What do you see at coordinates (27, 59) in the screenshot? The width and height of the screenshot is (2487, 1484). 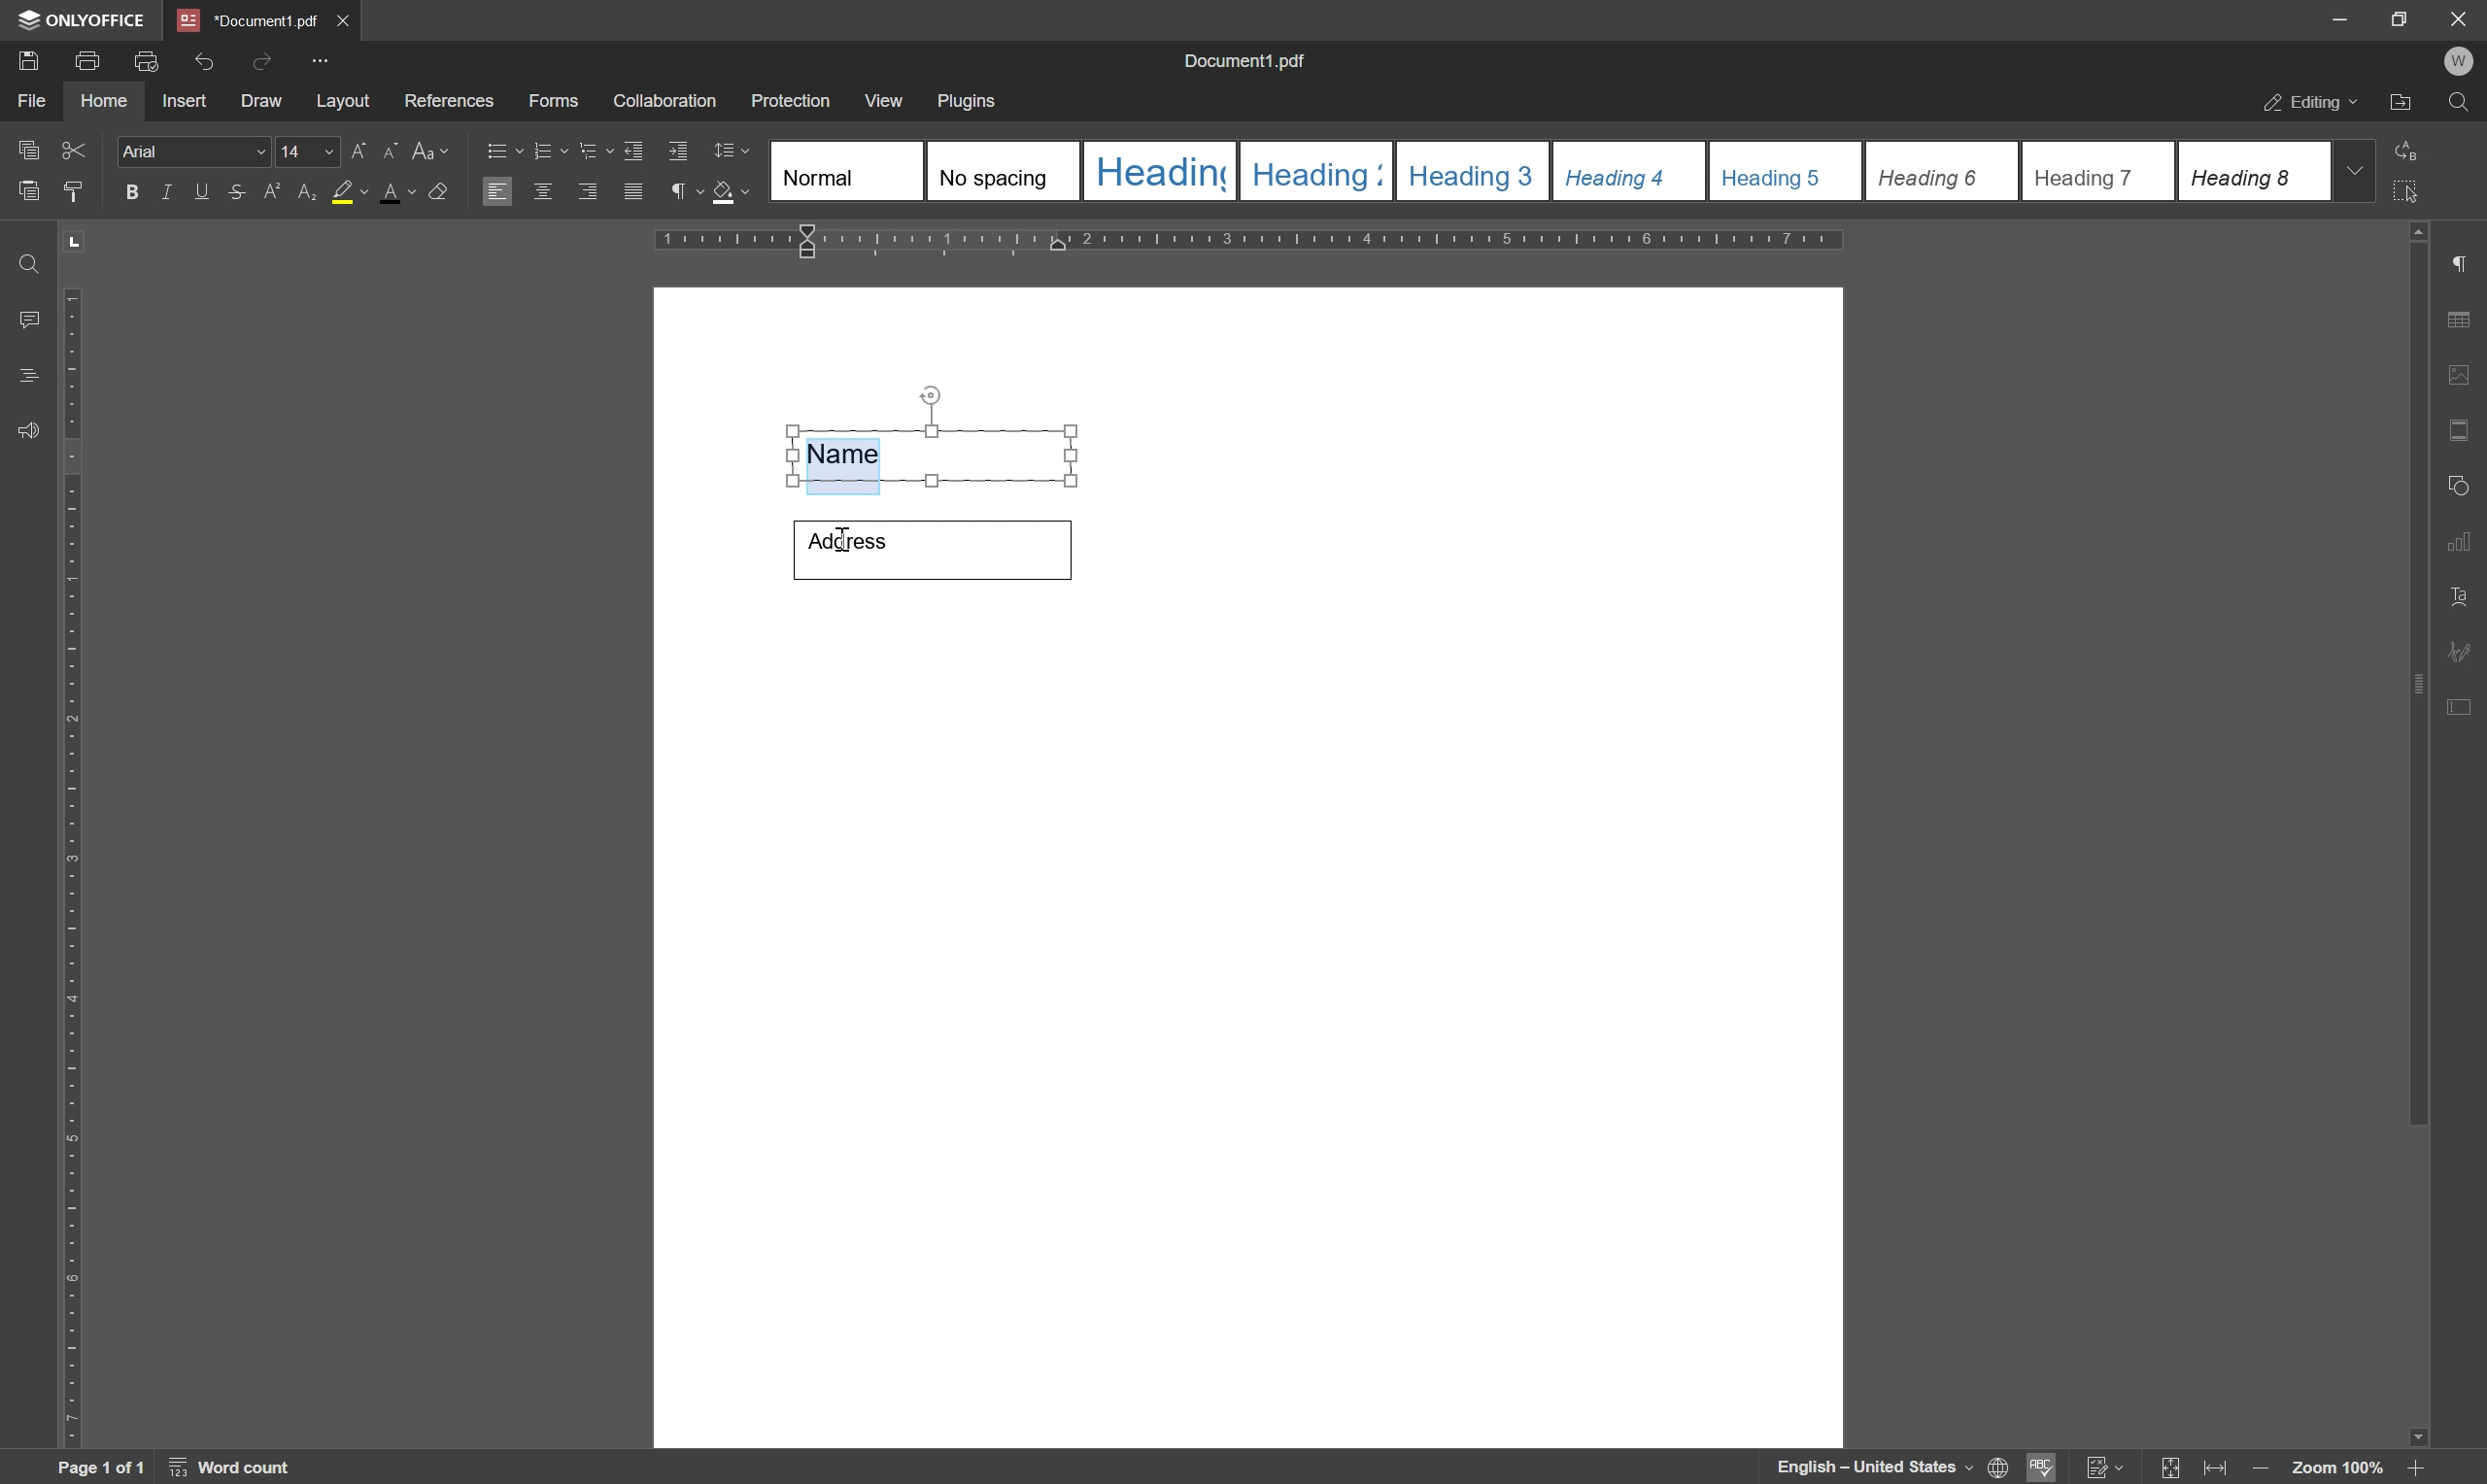 I see `save` at bounding box center [27, 59].